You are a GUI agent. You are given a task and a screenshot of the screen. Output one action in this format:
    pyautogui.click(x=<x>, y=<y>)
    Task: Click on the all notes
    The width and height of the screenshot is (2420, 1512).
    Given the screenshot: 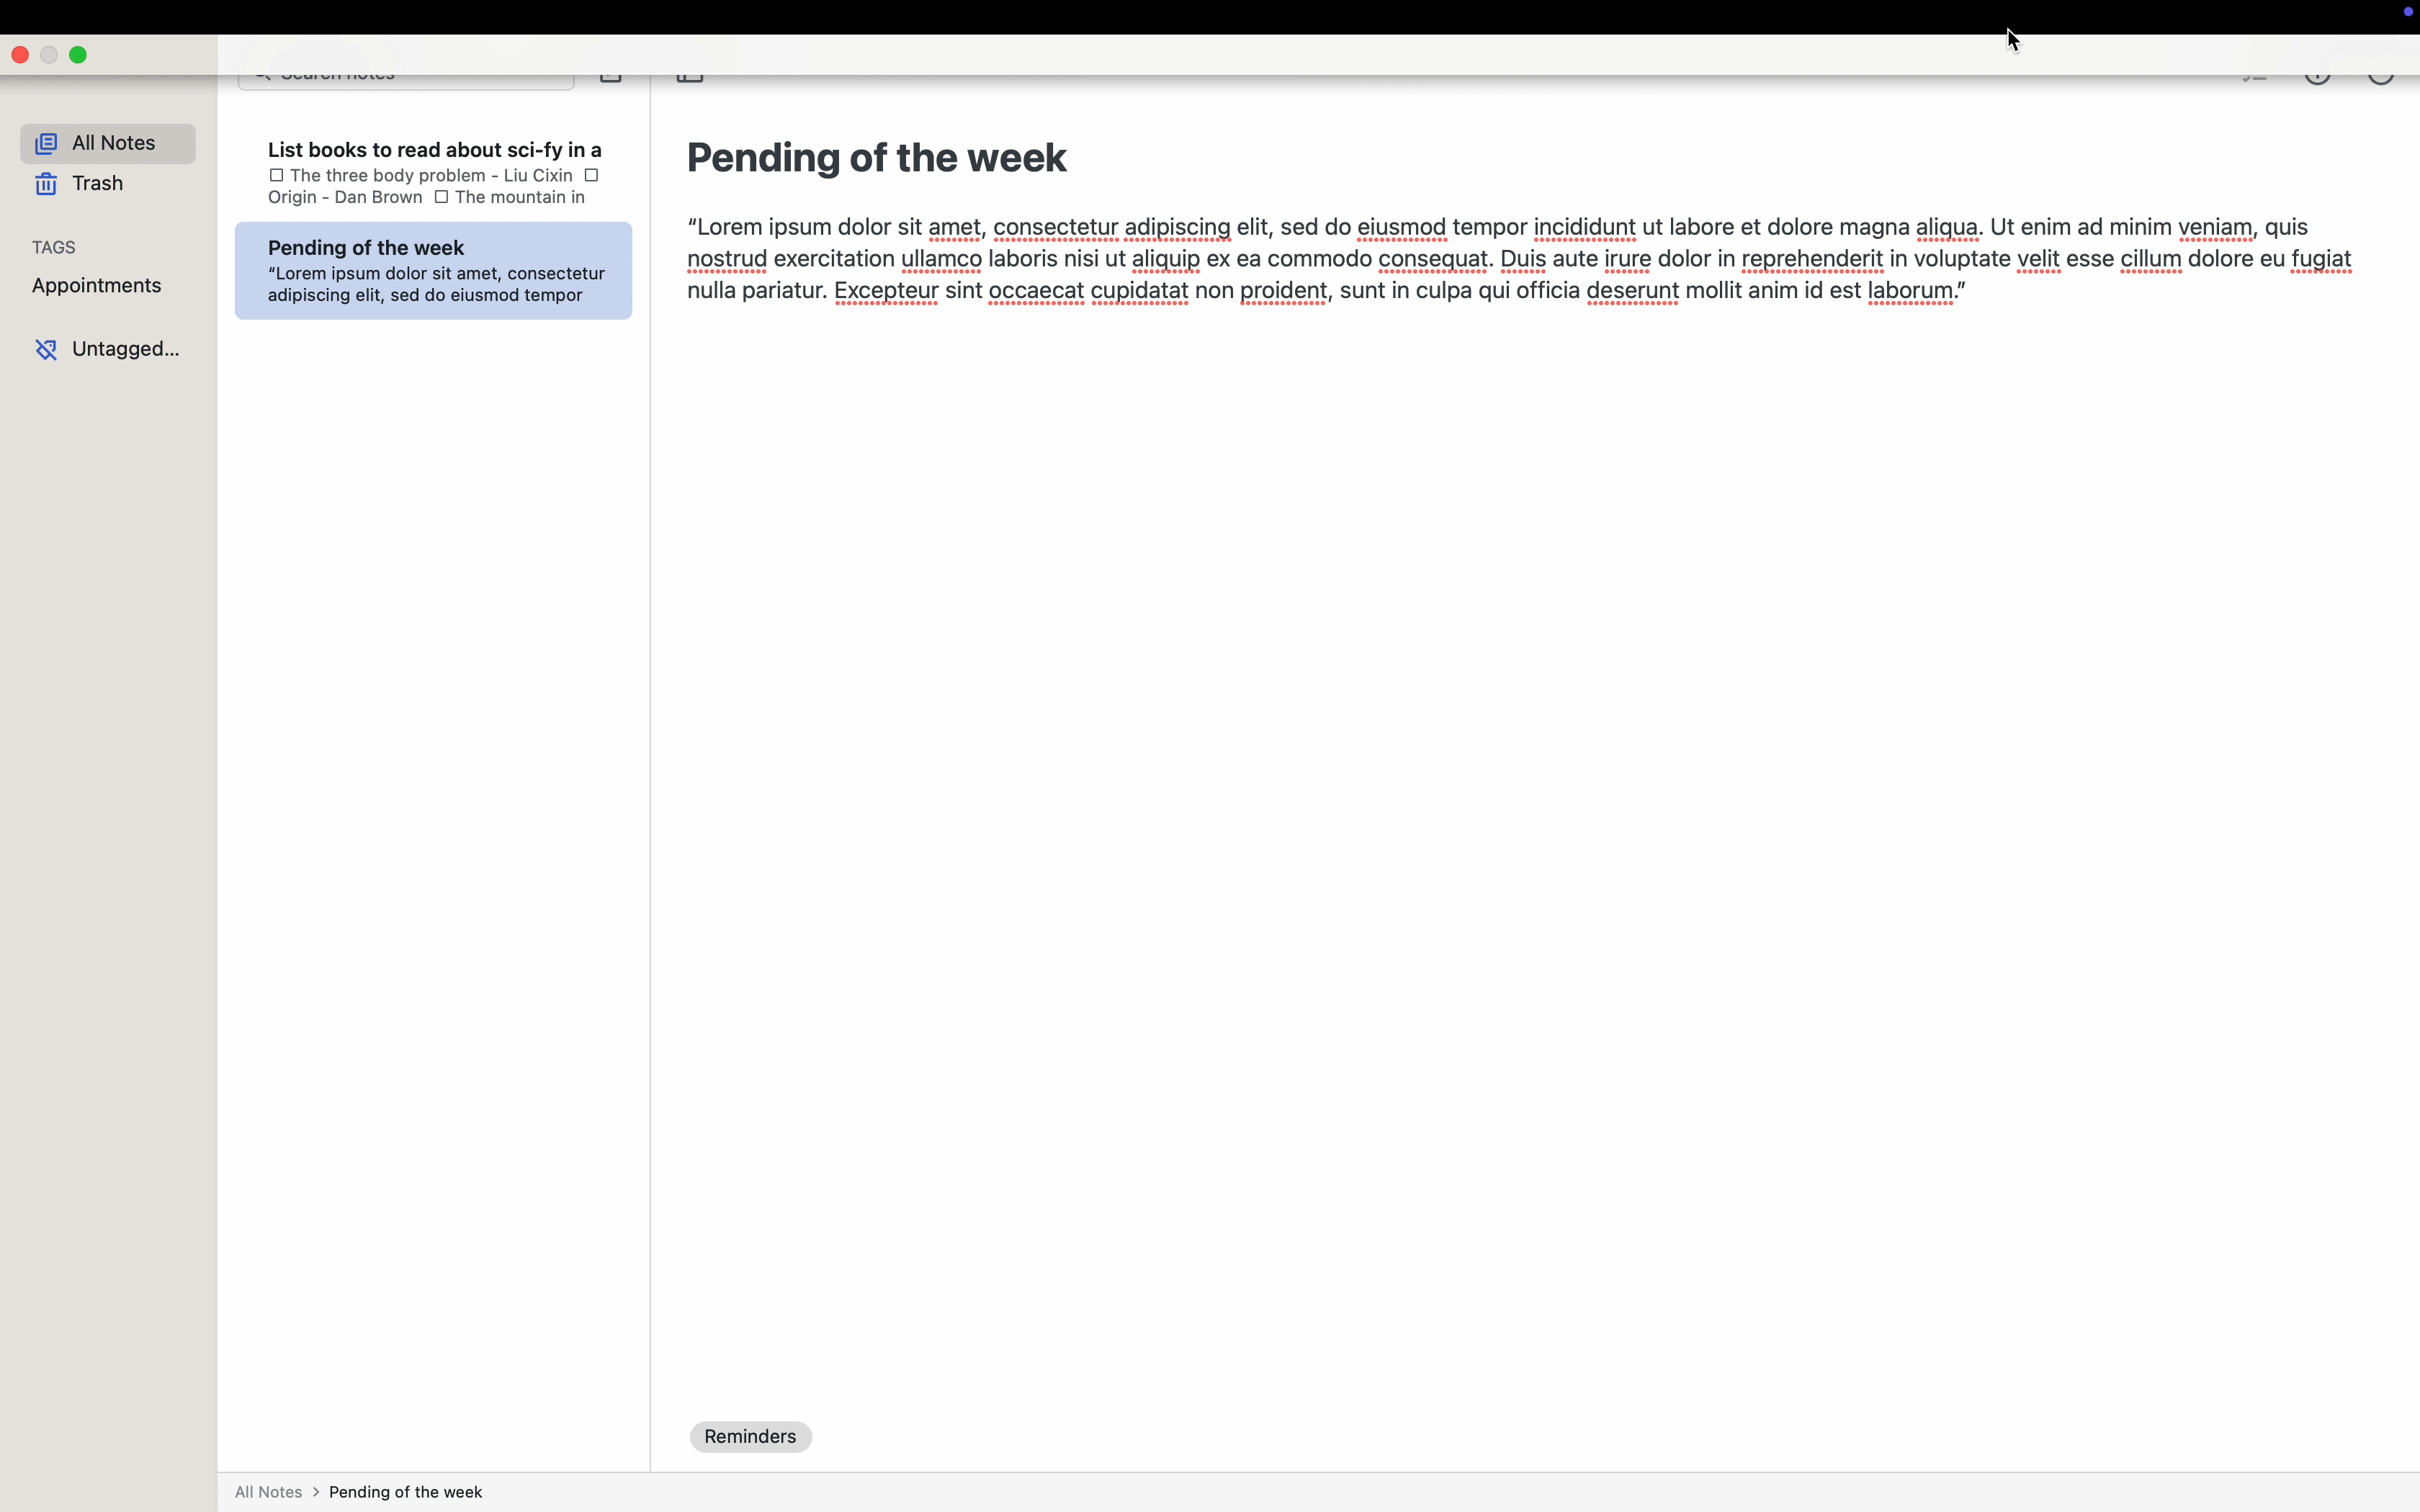 What is the action you would take?
    pyautogui.click(x=106, y=143)
    